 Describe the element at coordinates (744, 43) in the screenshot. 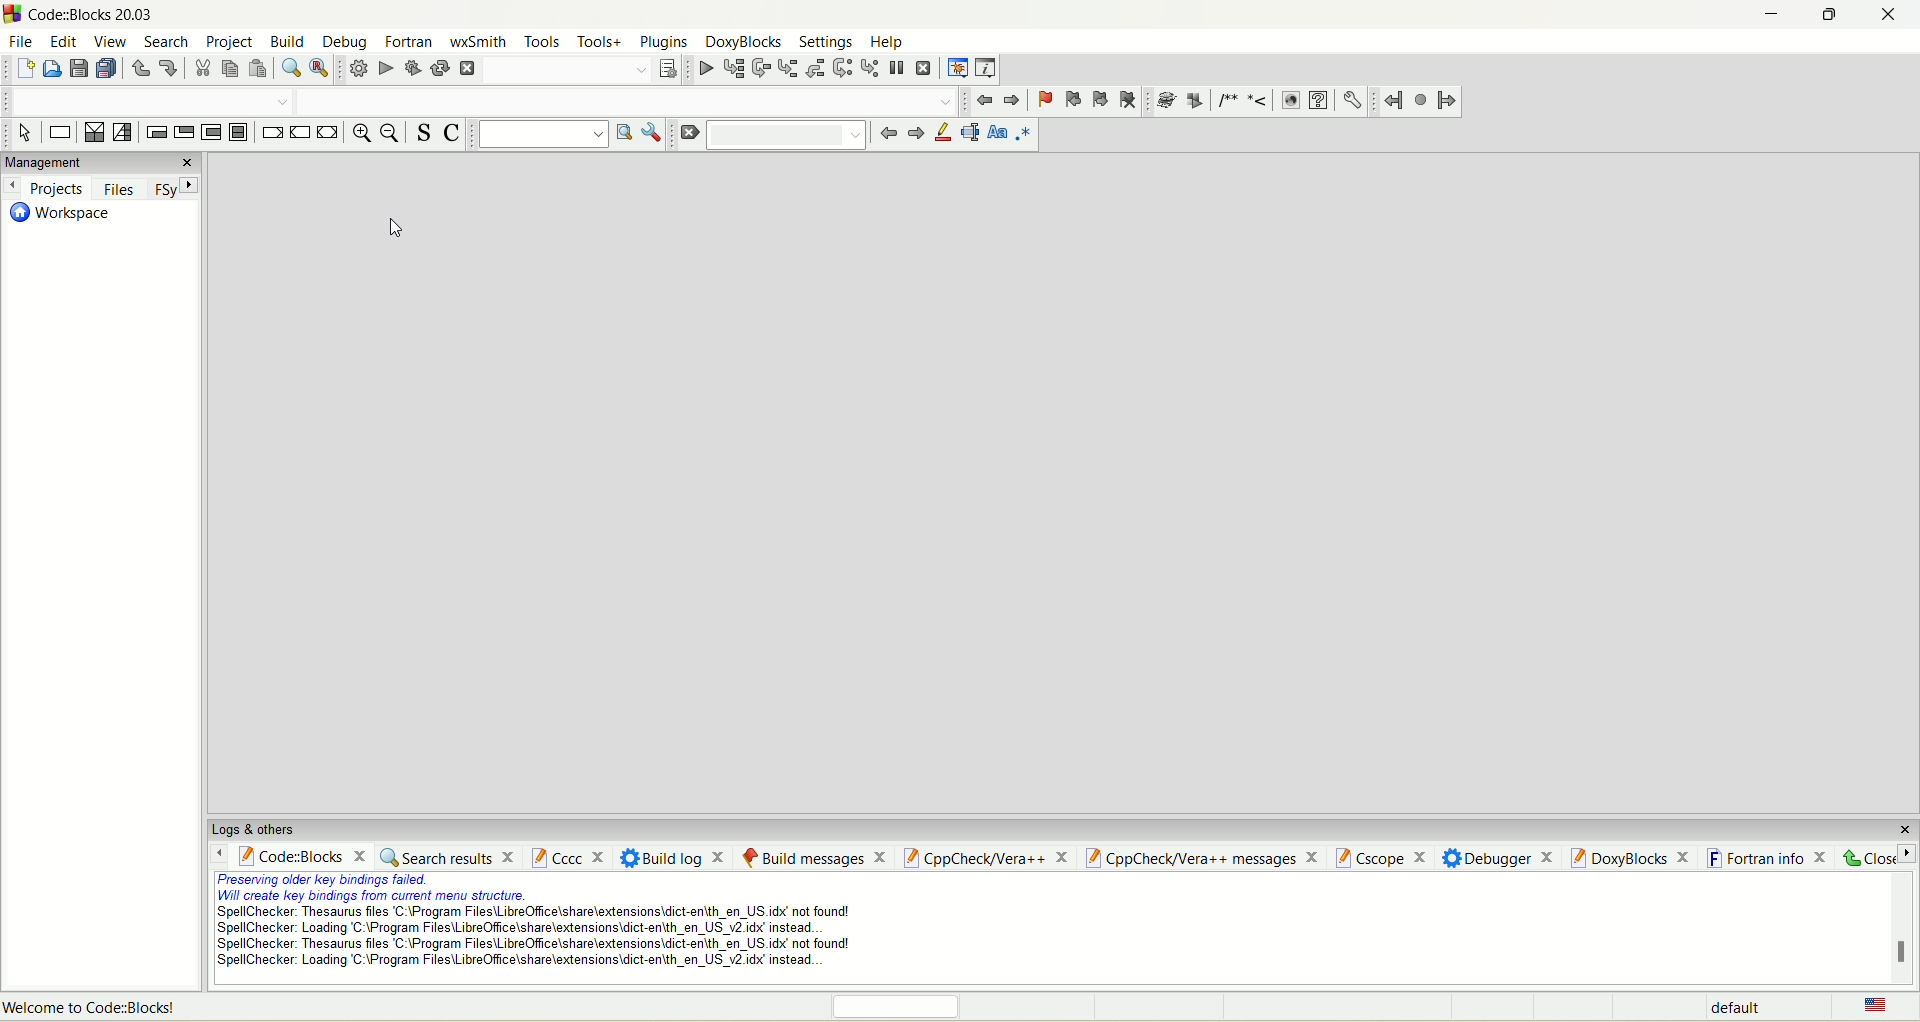

I see `doxyblocks` at that location.